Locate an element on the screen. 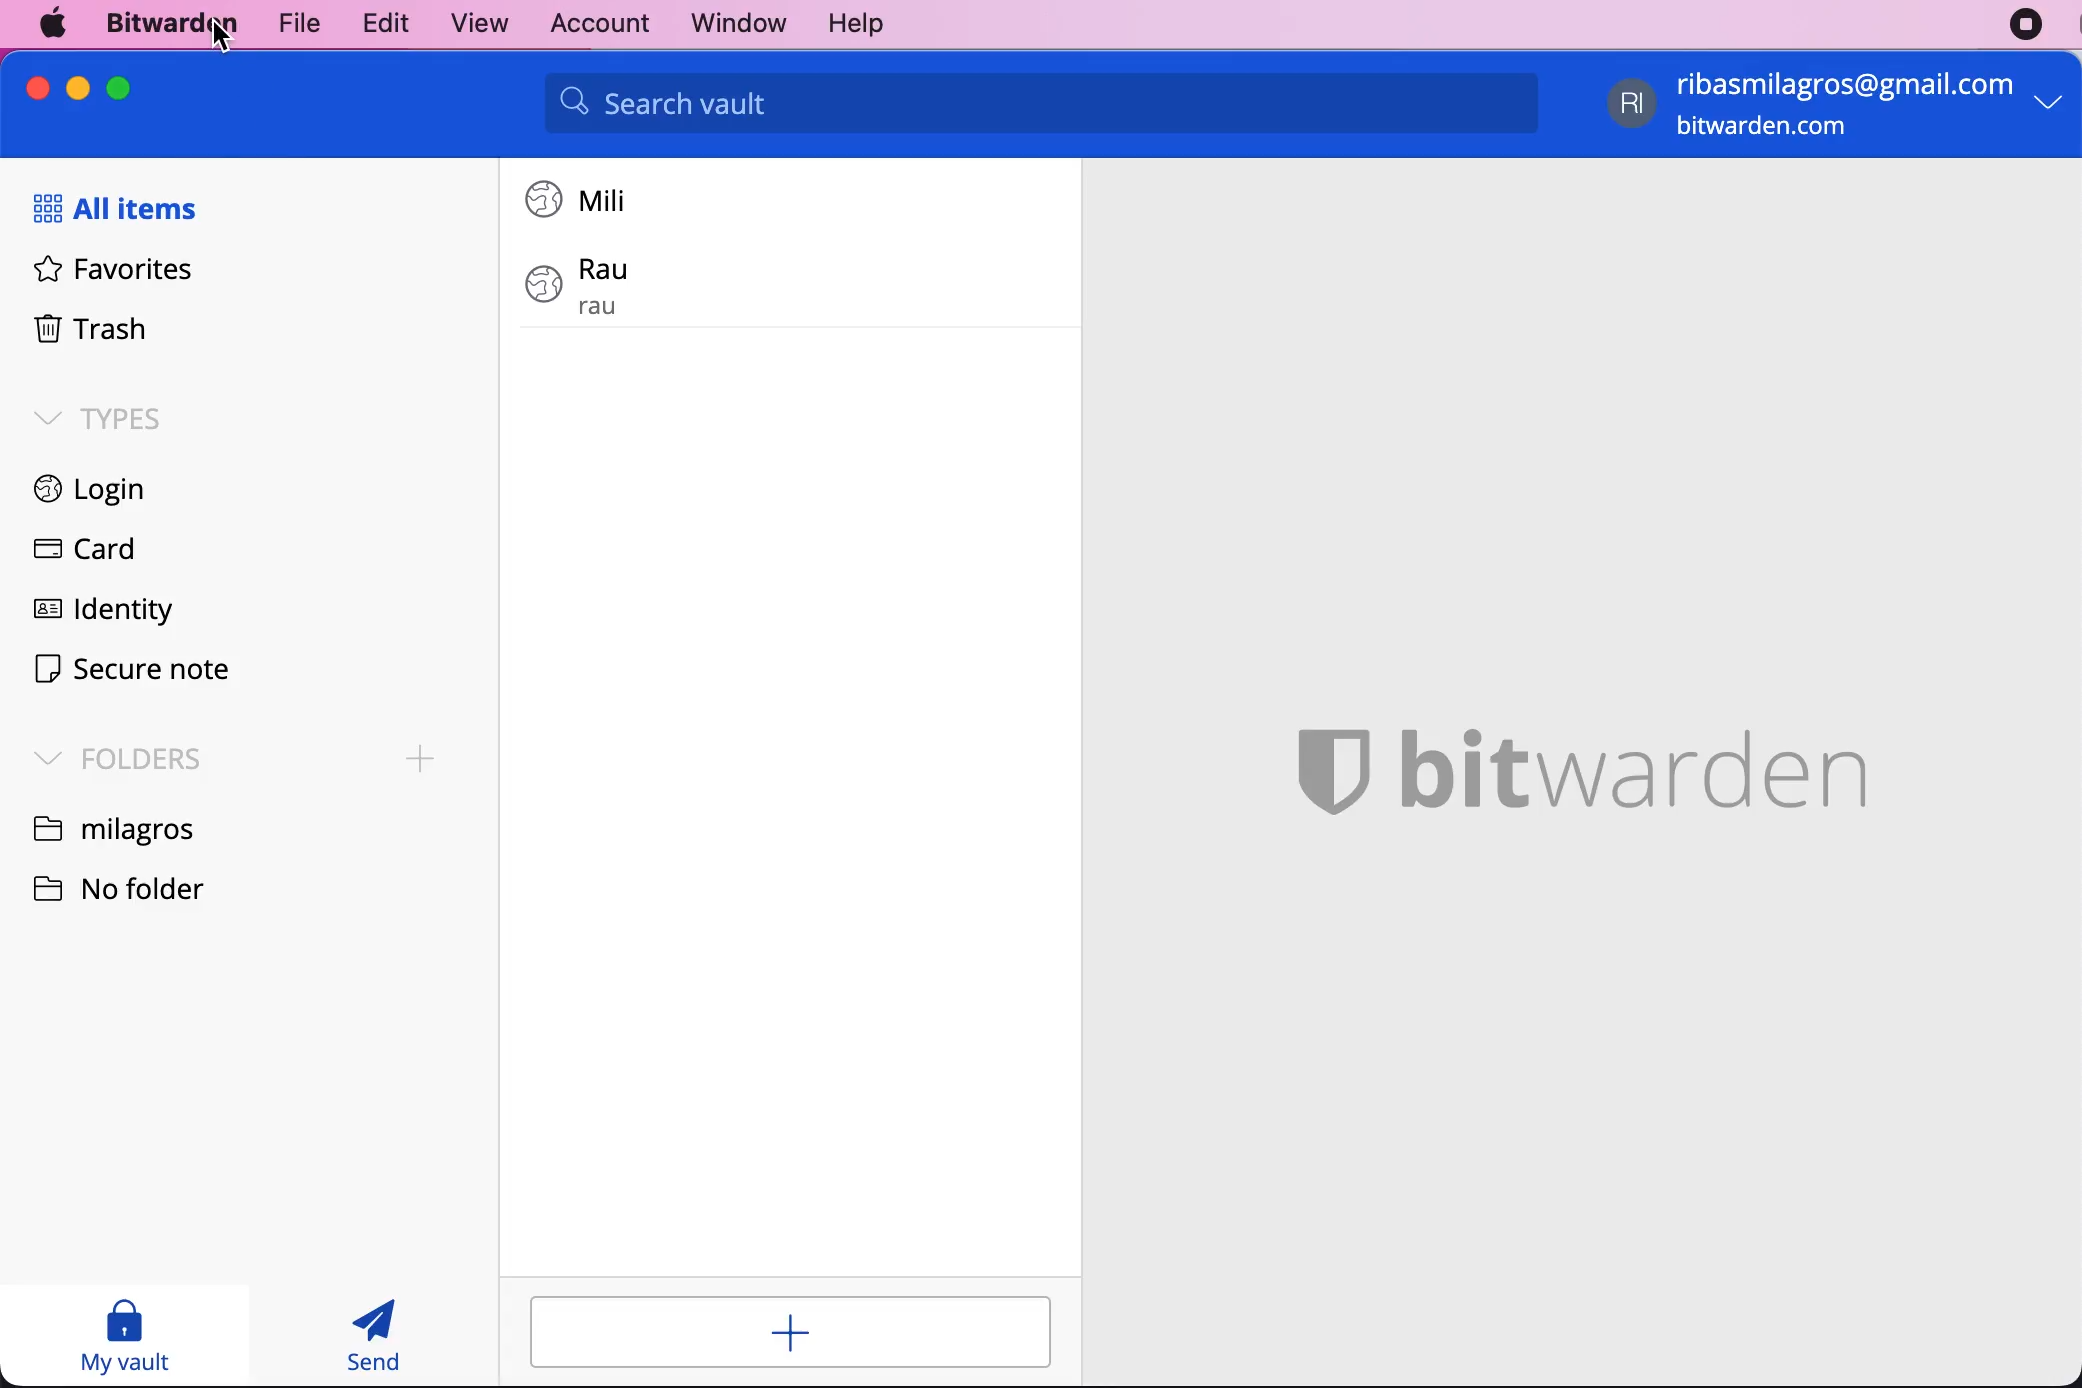  Add folder is located at coordinates (421, 759).